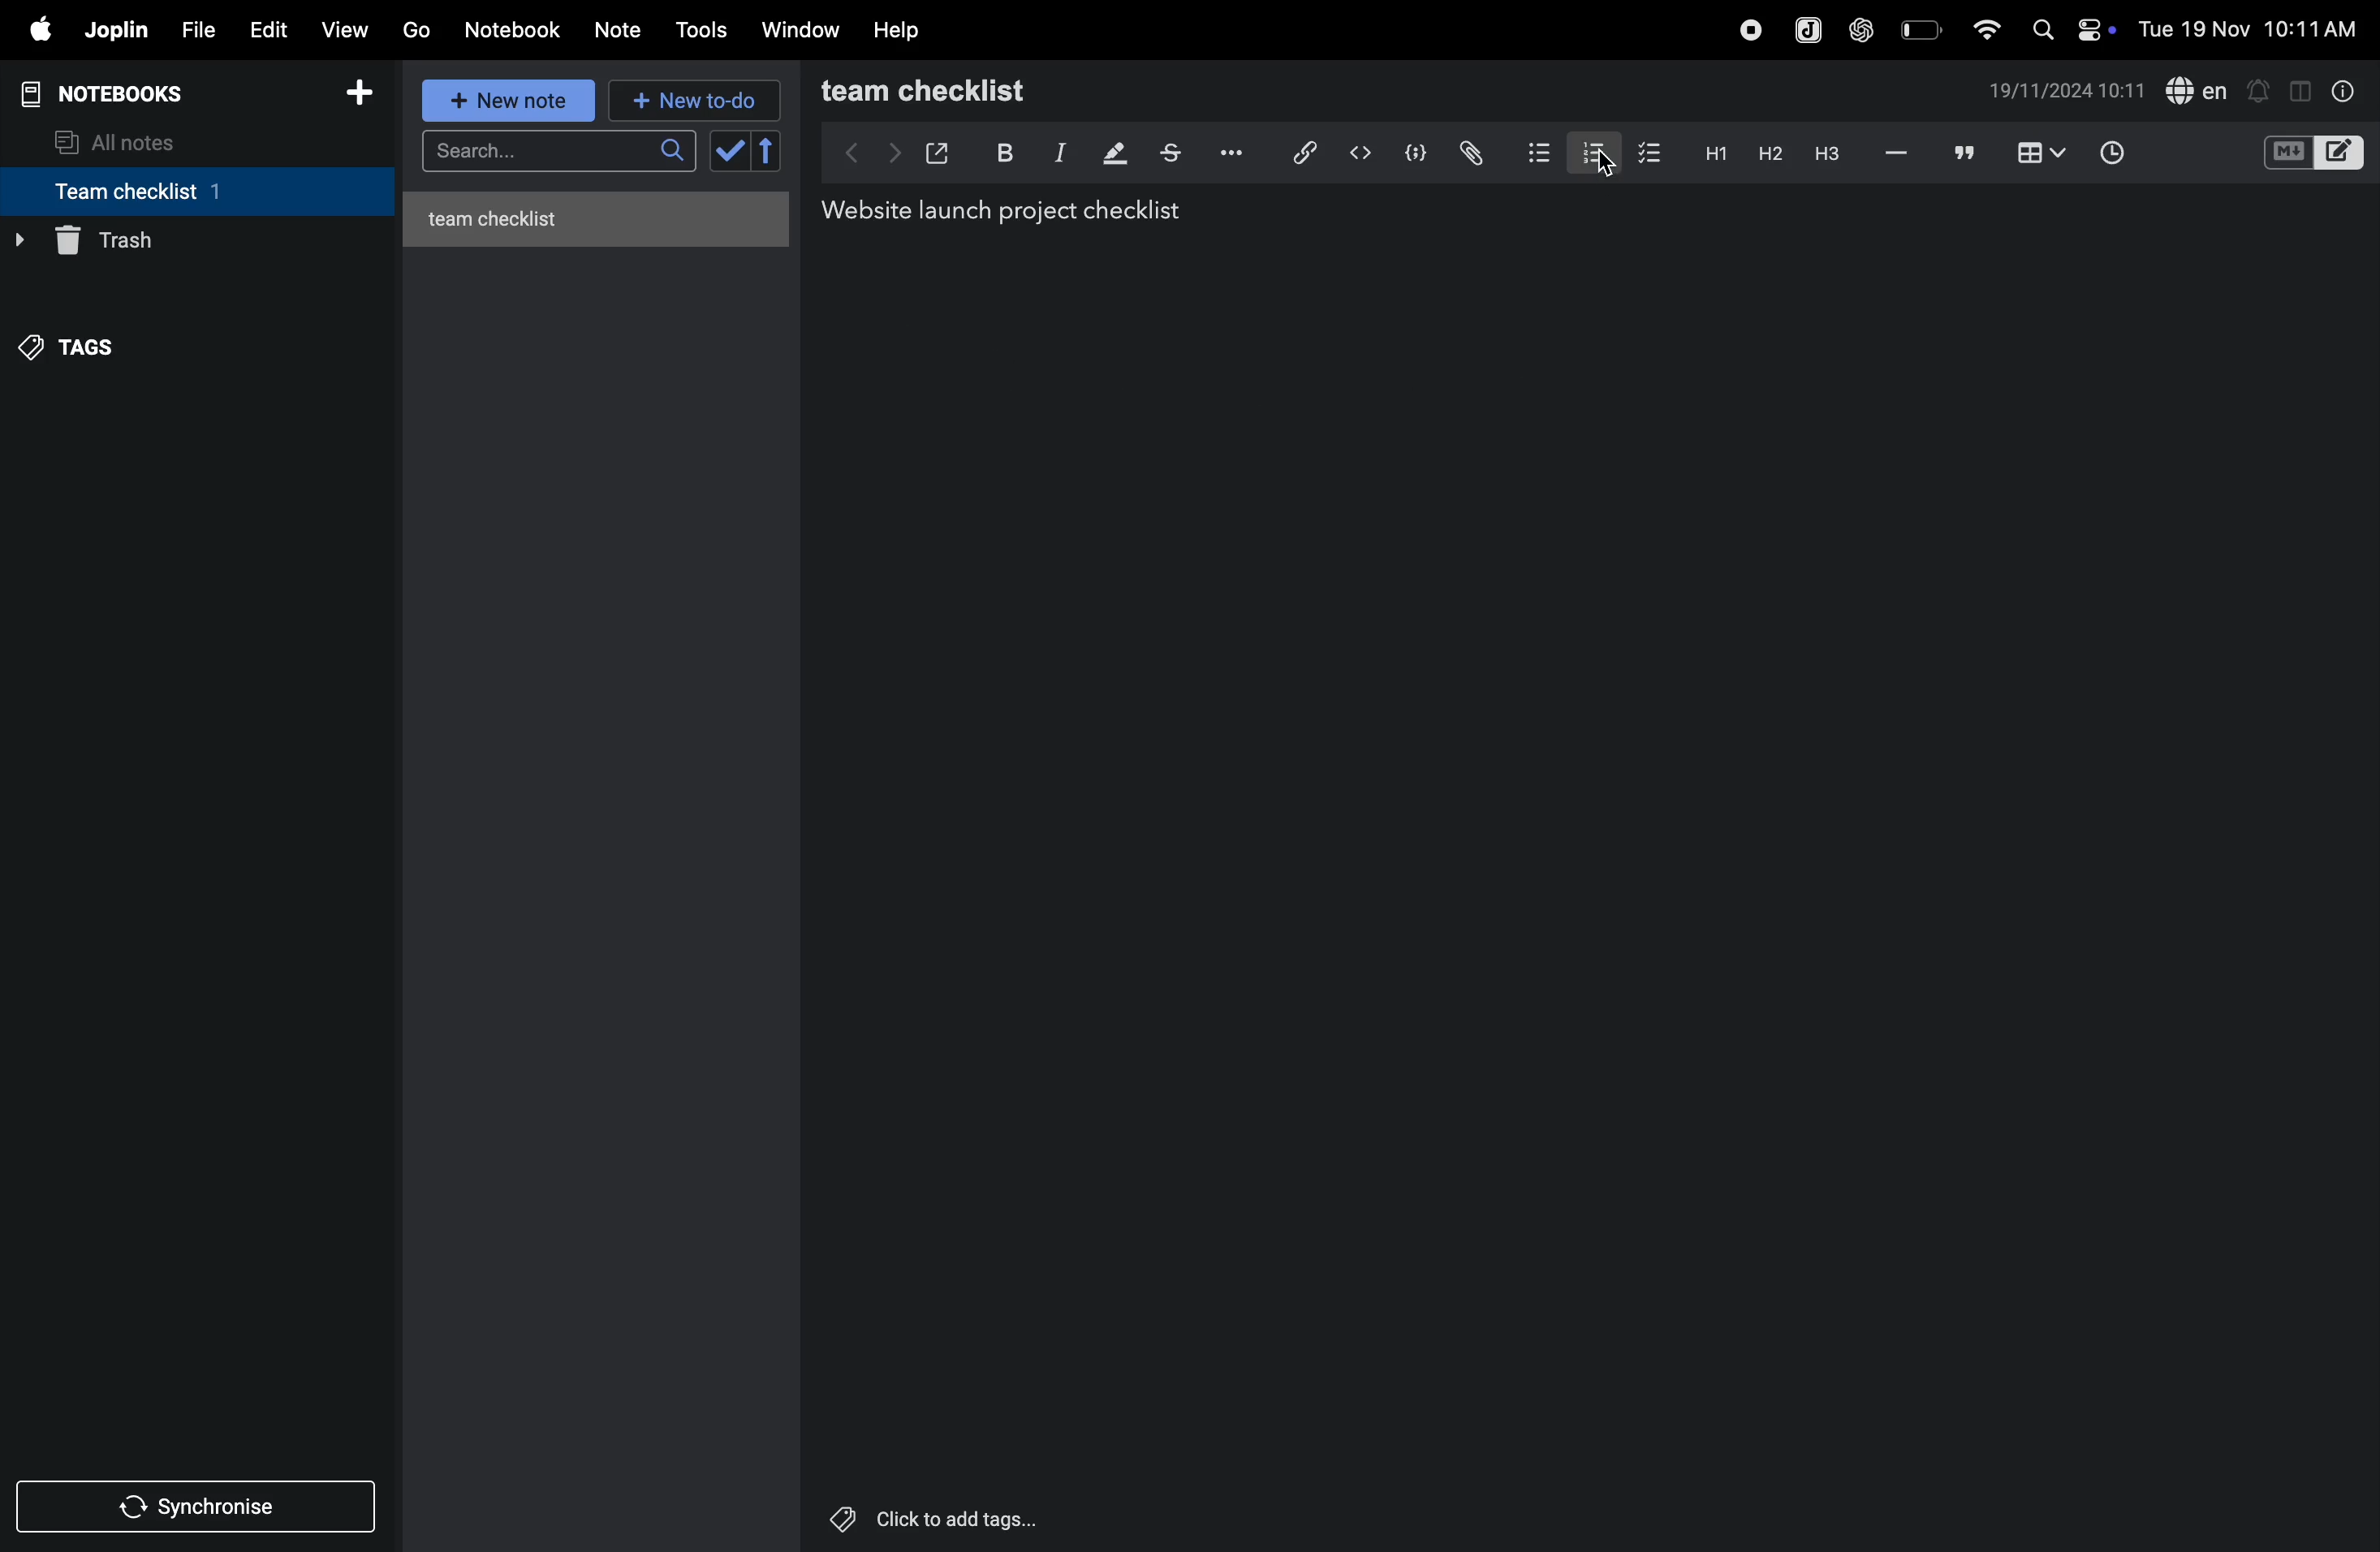 The image size is (2380, 1552). I want to click on numbered list, so click(1589, 150).